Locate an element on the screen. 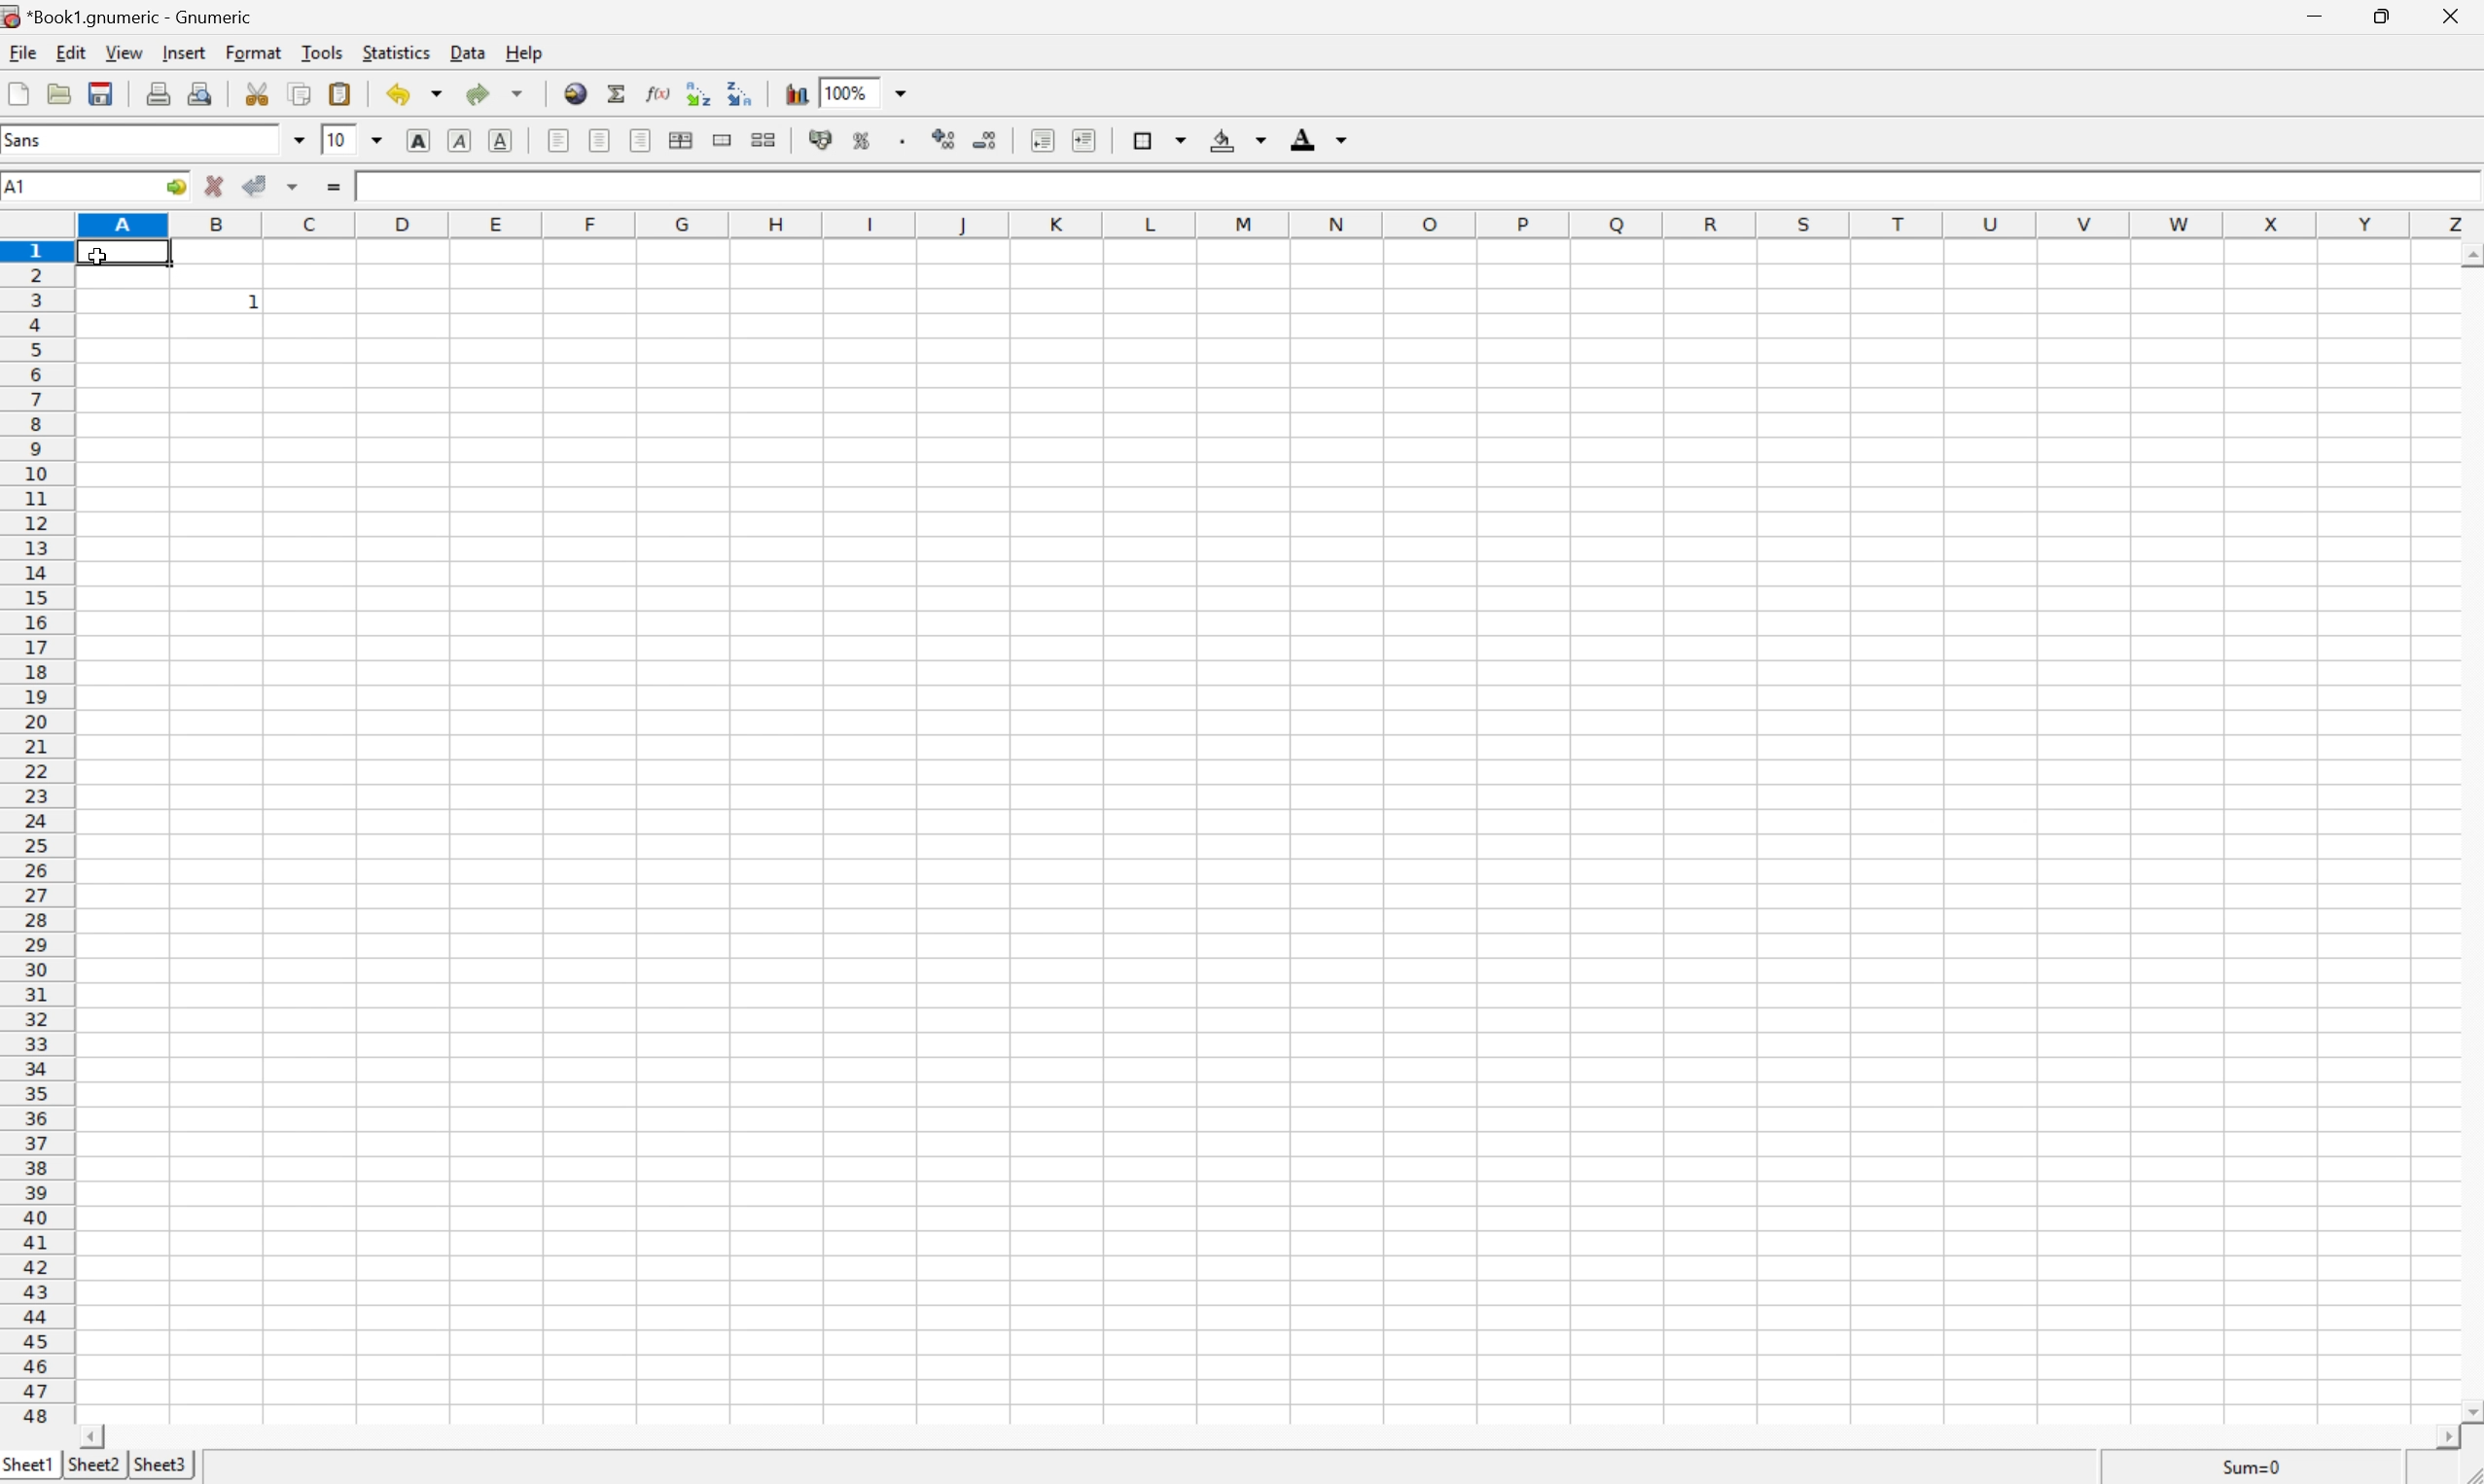 The image size is (2484, 1484). enter formula is located at coordinates (339, 186).